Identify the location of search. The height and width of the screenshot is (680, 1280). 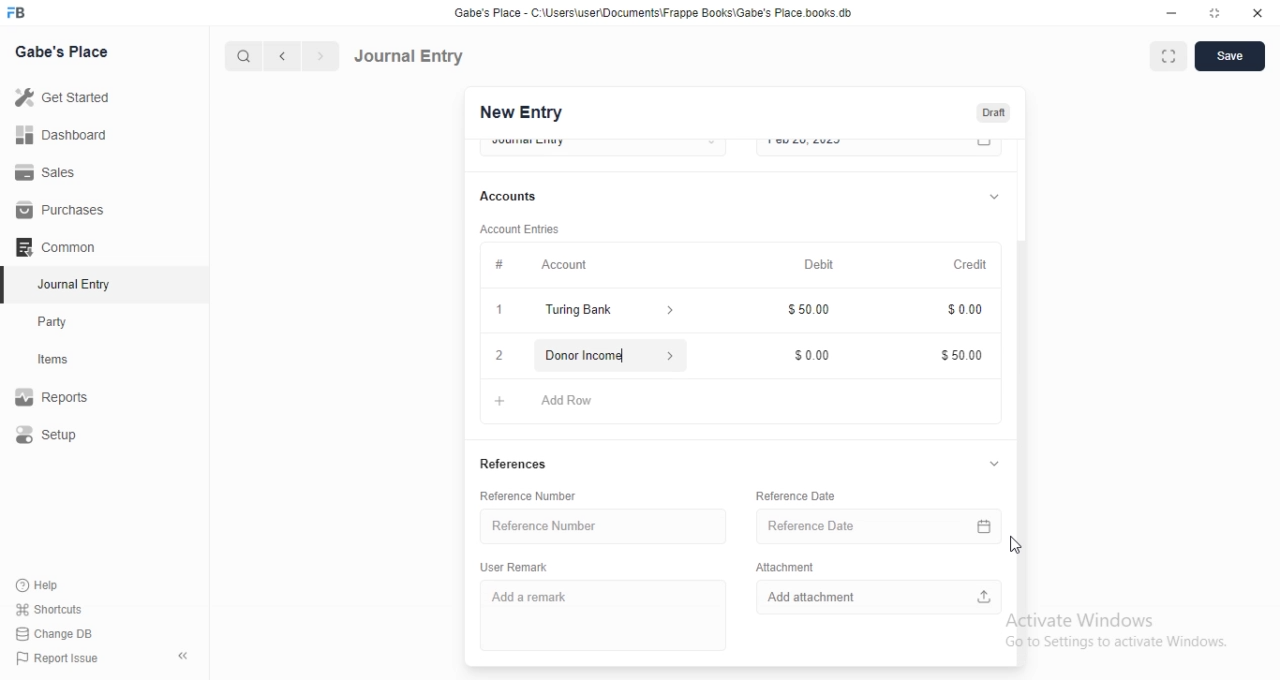
(245, 56).